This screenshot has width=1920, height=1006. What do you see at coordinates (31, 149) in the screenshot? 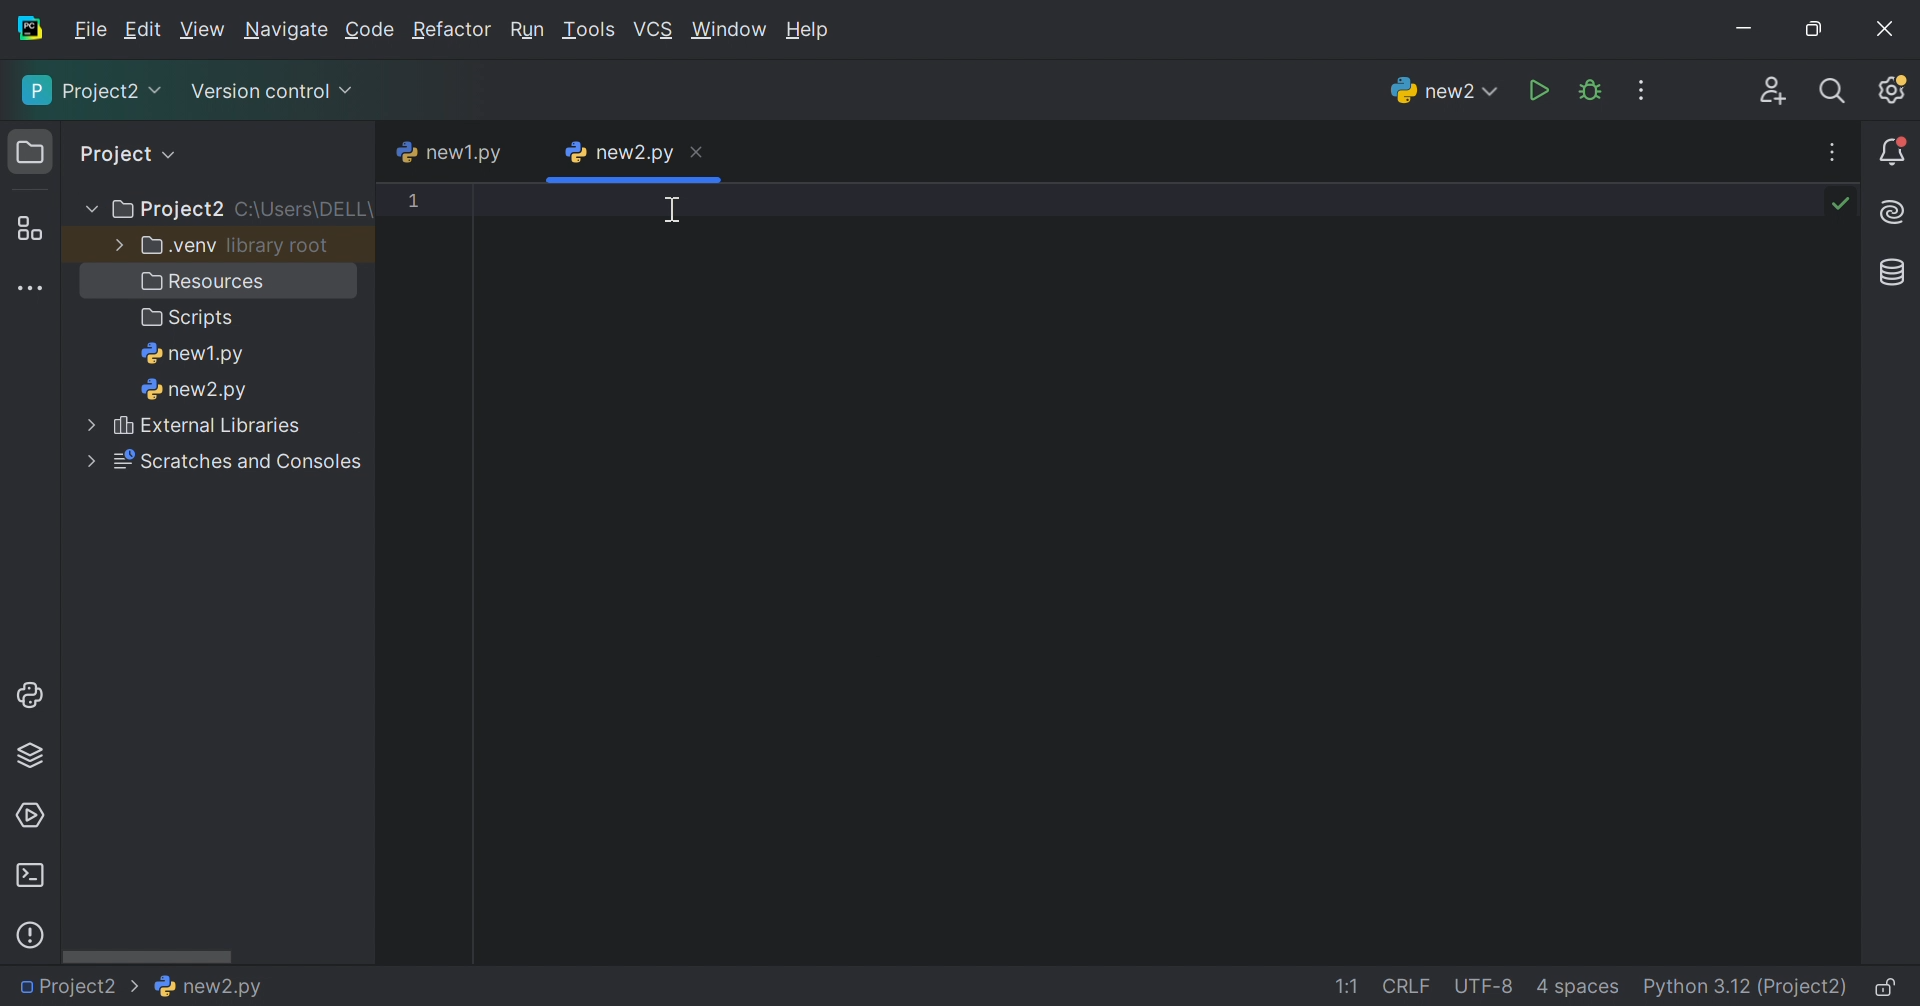
I see `Project icon` at bounding box center [31, 149].